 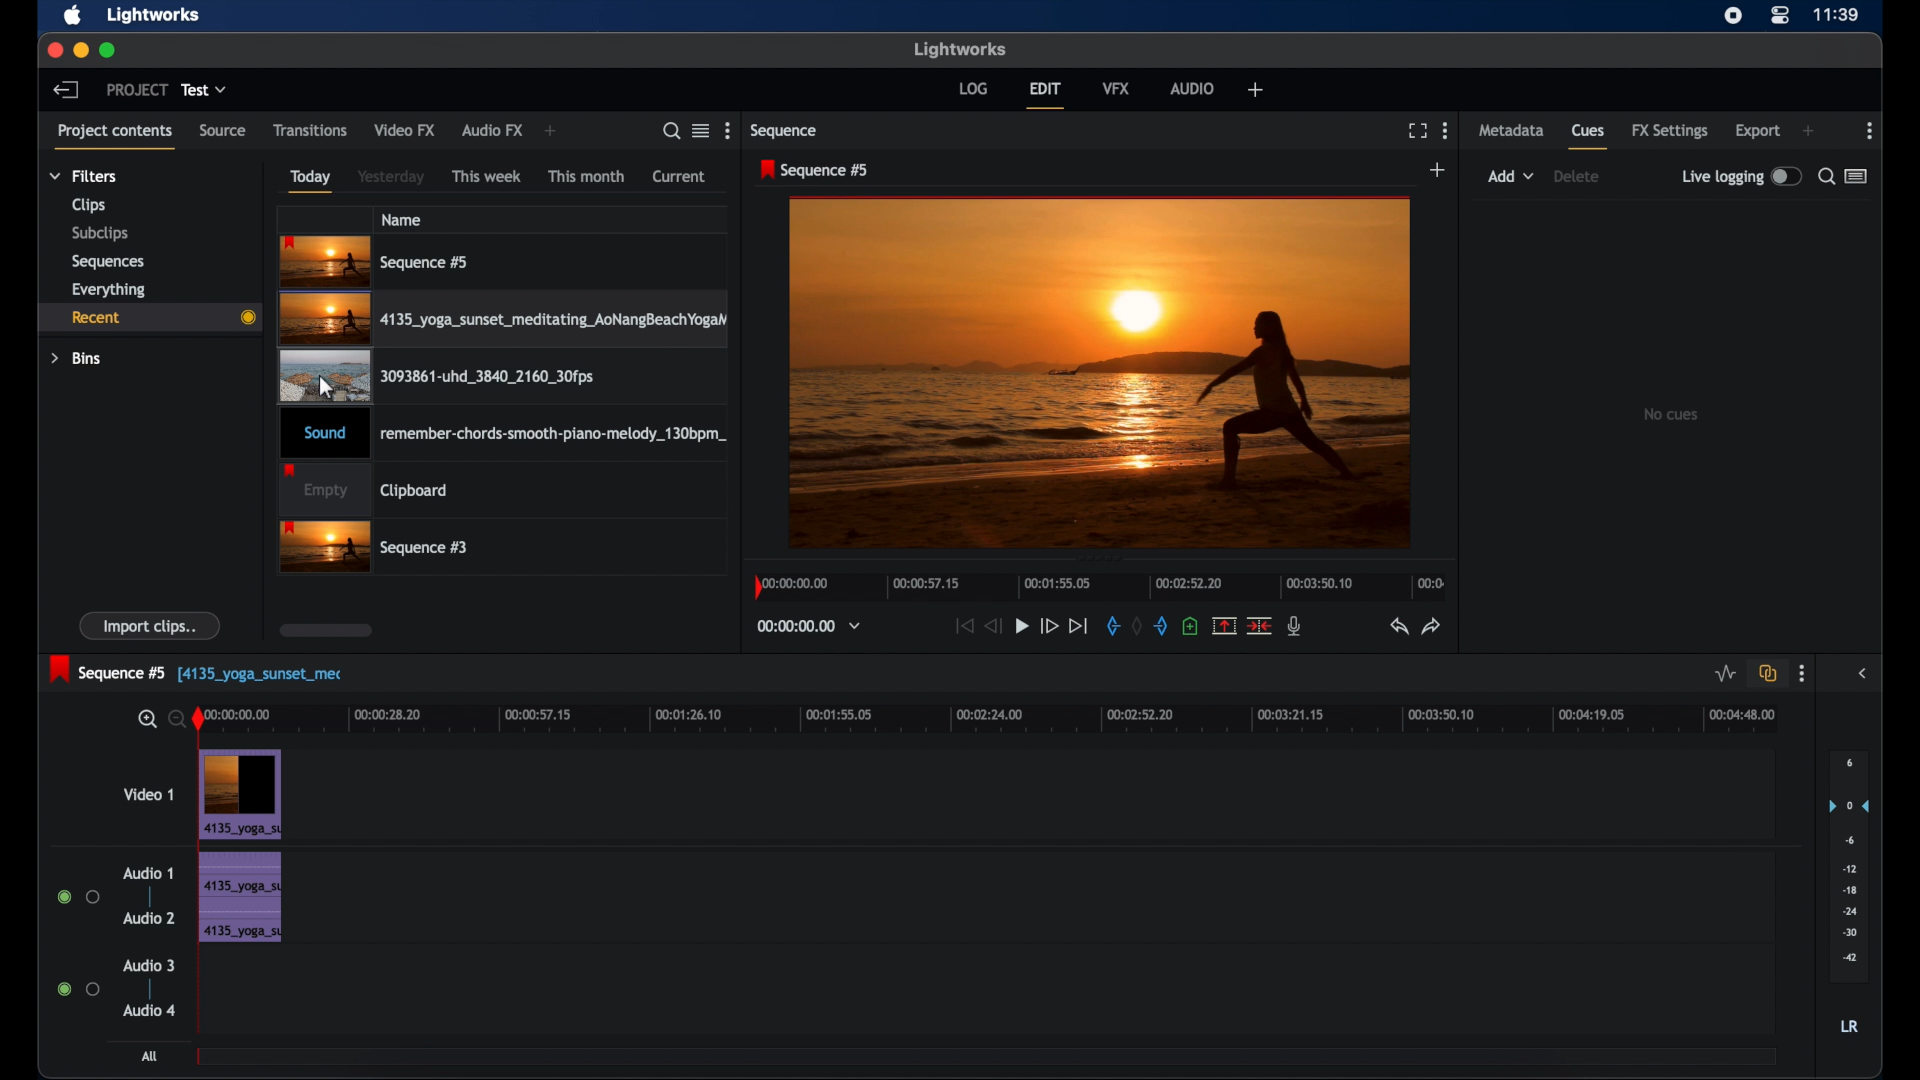 What do you see at coordinates (785, 133) in the screenshot?
I see `sequence` at bounding box center [785, 133].